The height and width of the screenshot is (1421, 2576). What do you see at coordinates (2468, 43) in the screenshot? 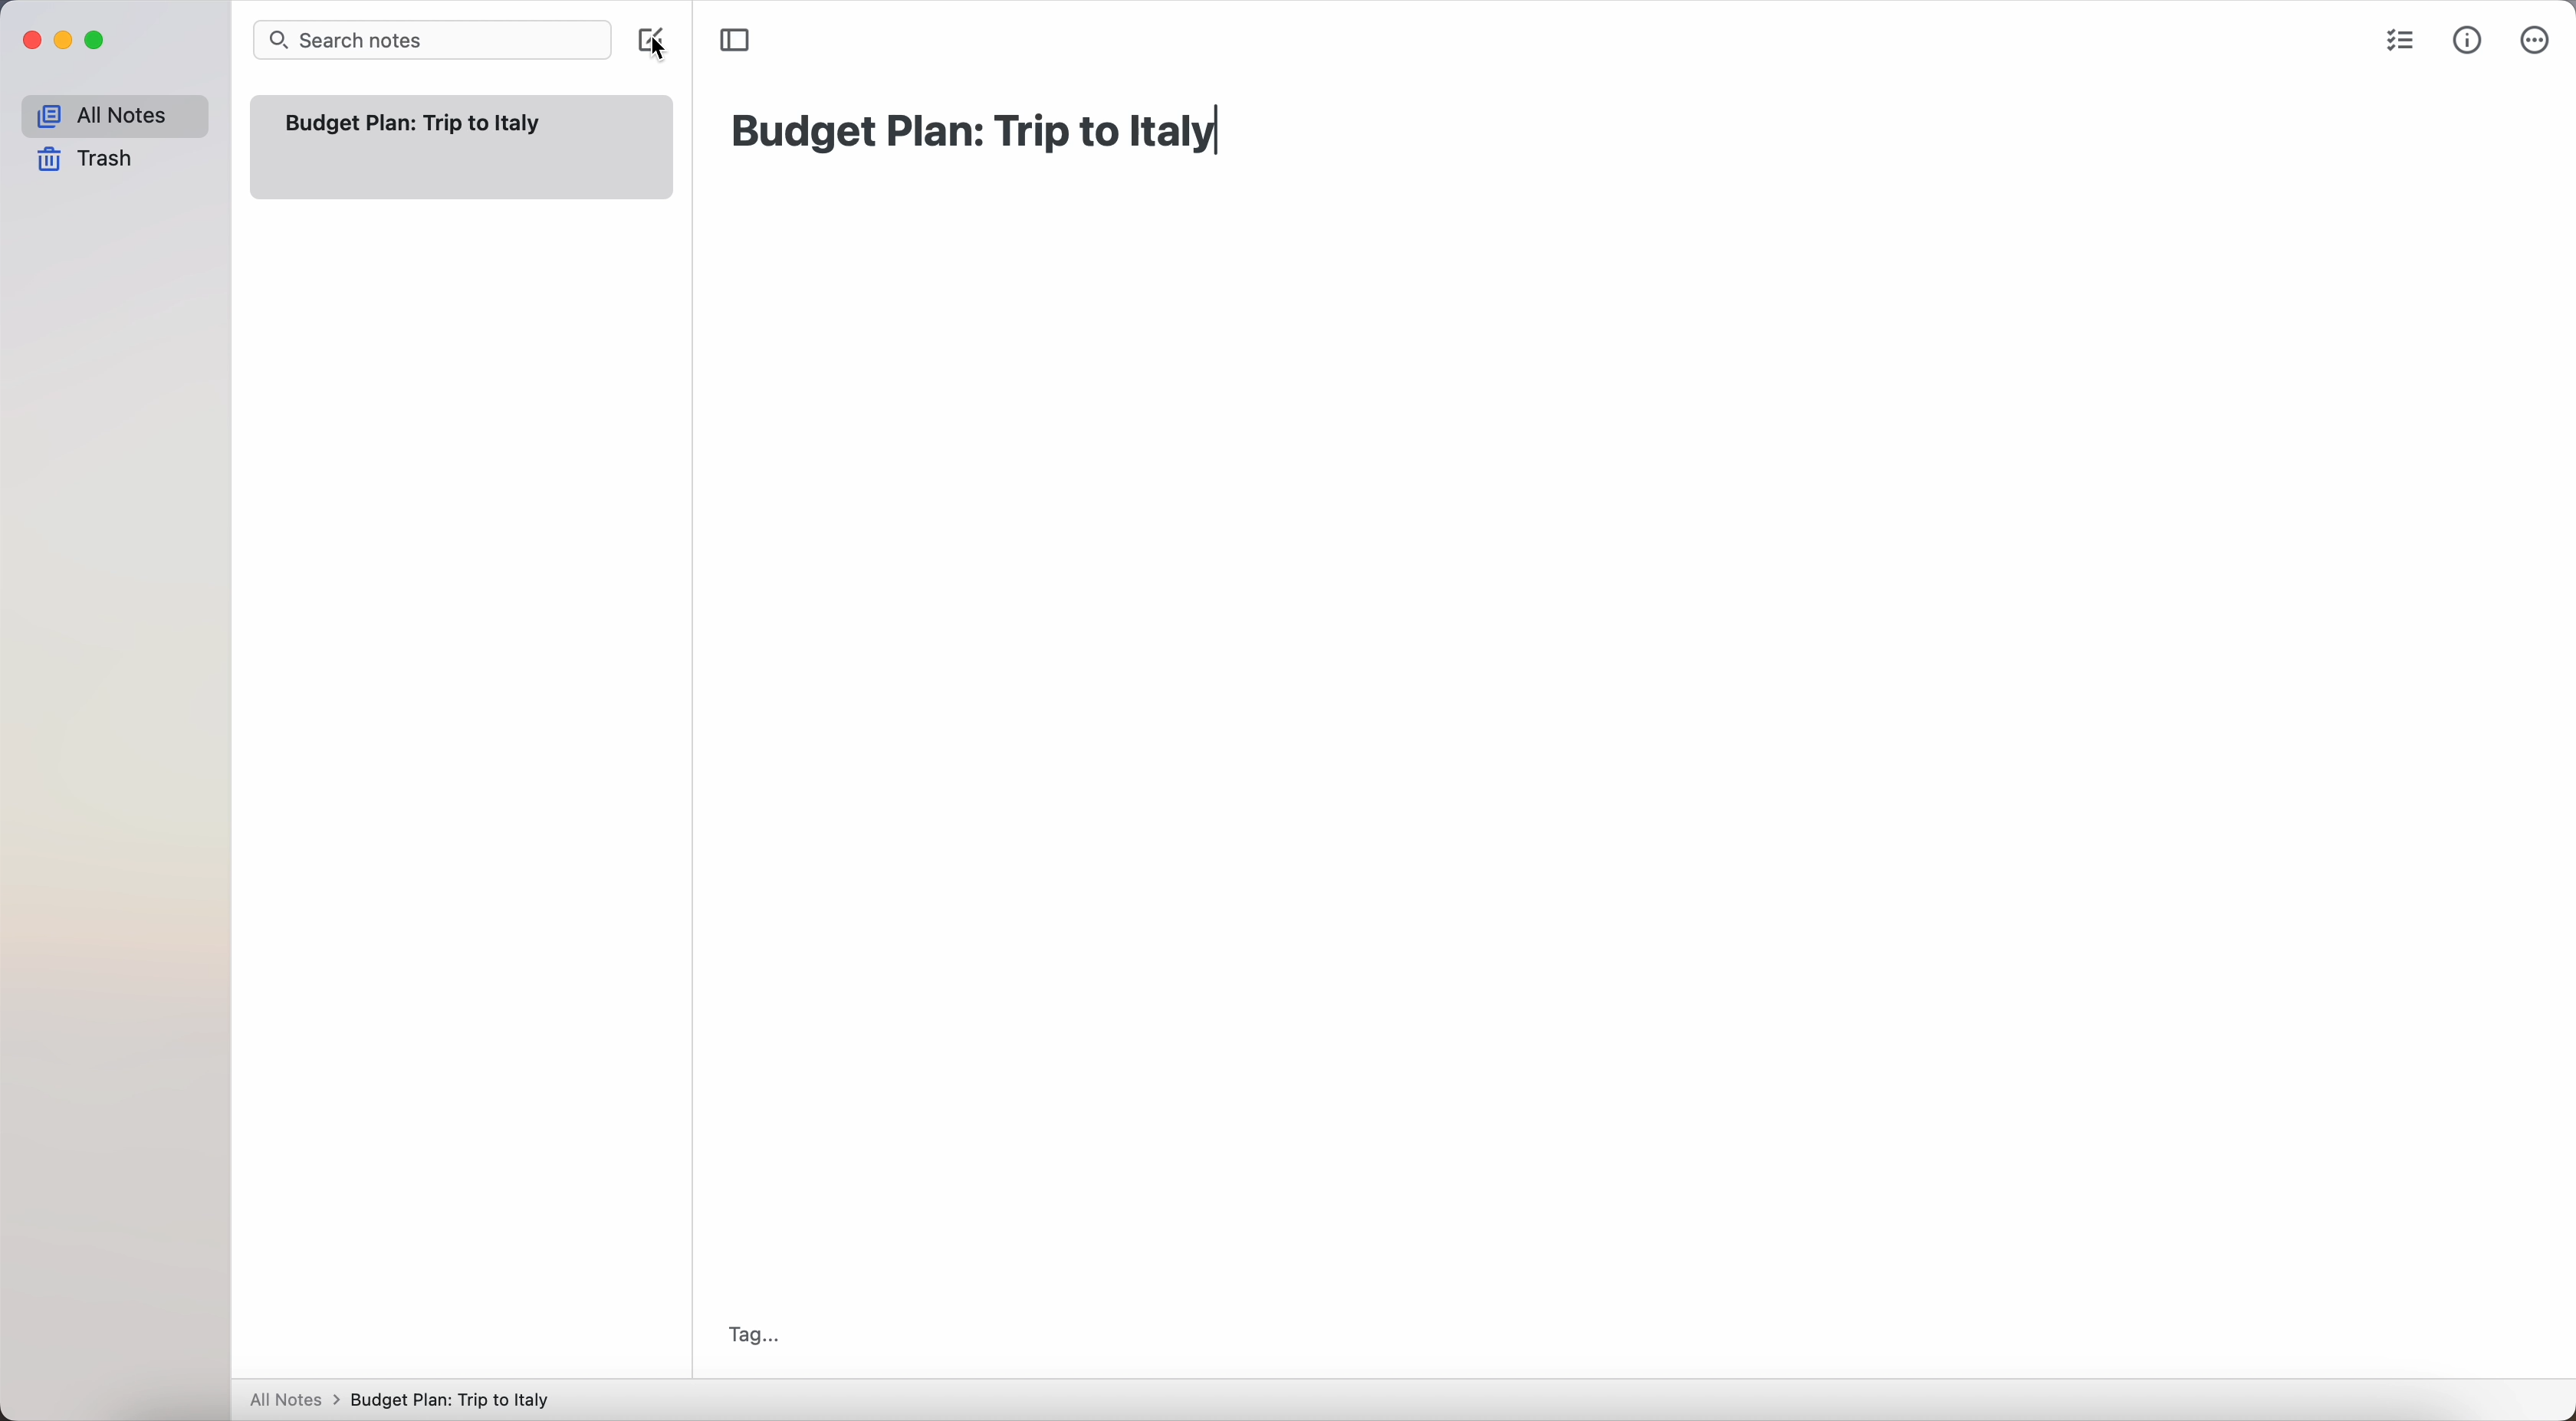
I see `metrics` at bounding box center [2468, 43].